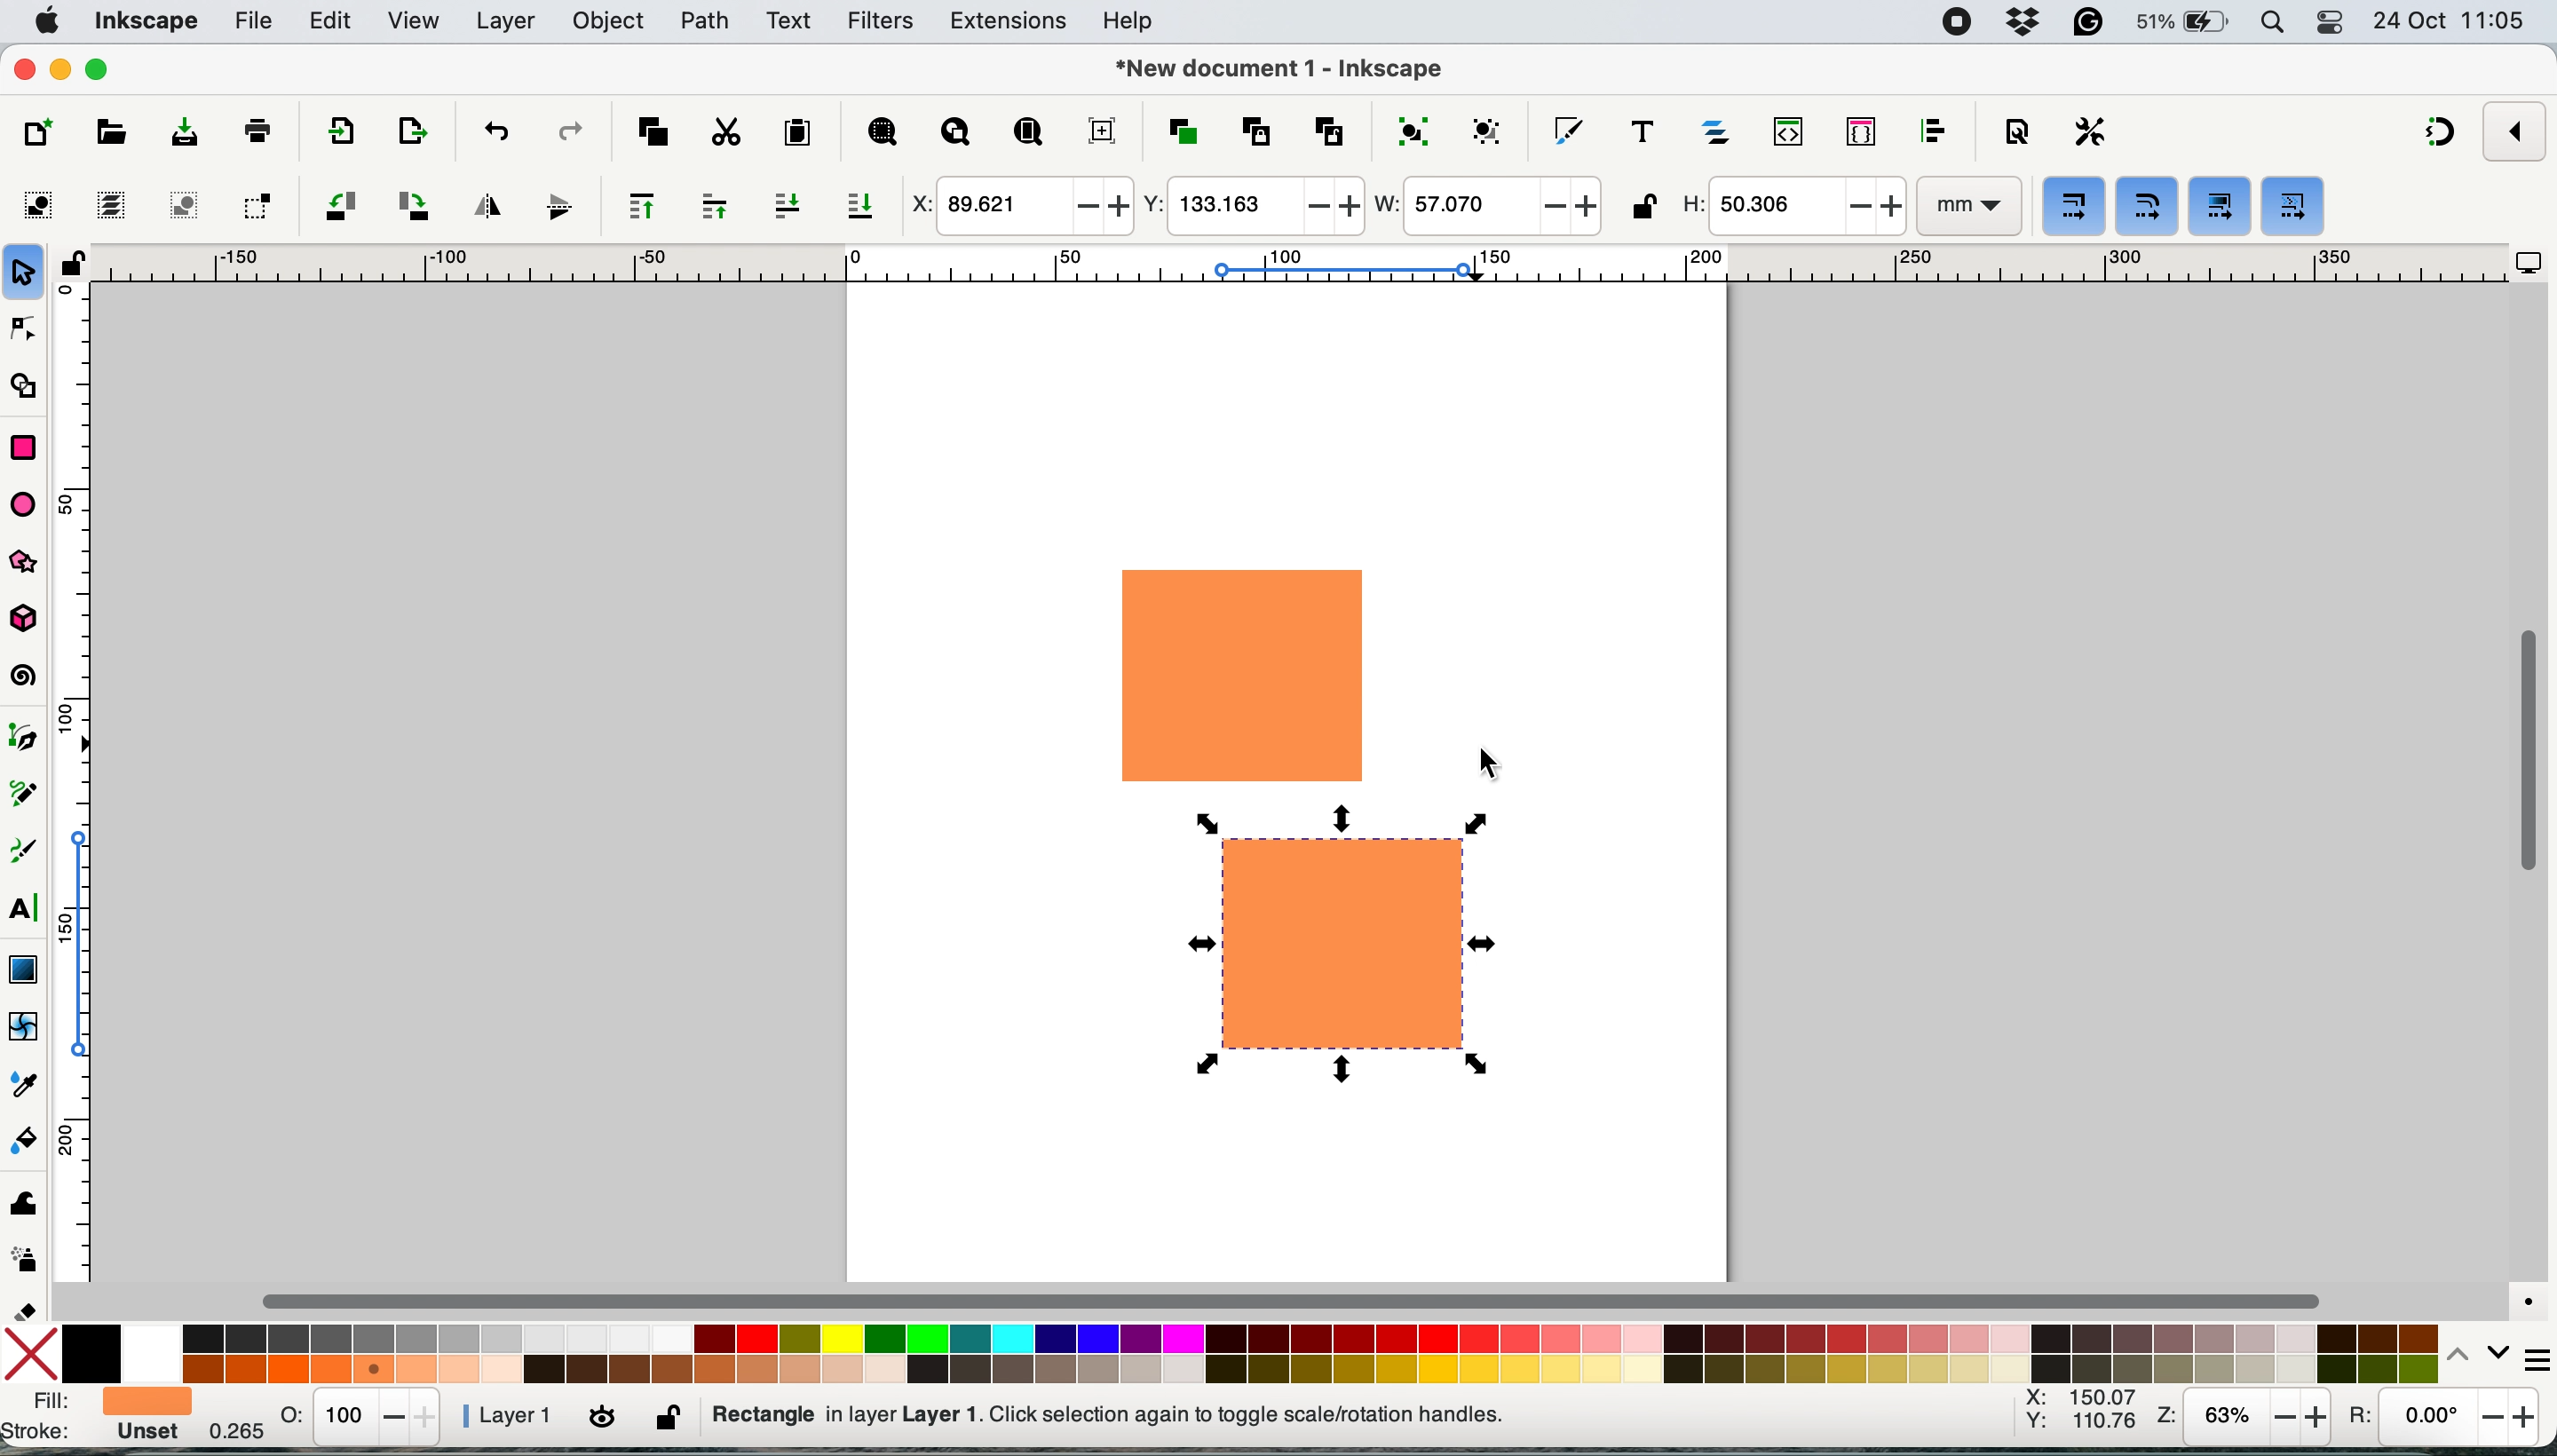  I want to click on vertical scroll bar, so click(2527, 752).